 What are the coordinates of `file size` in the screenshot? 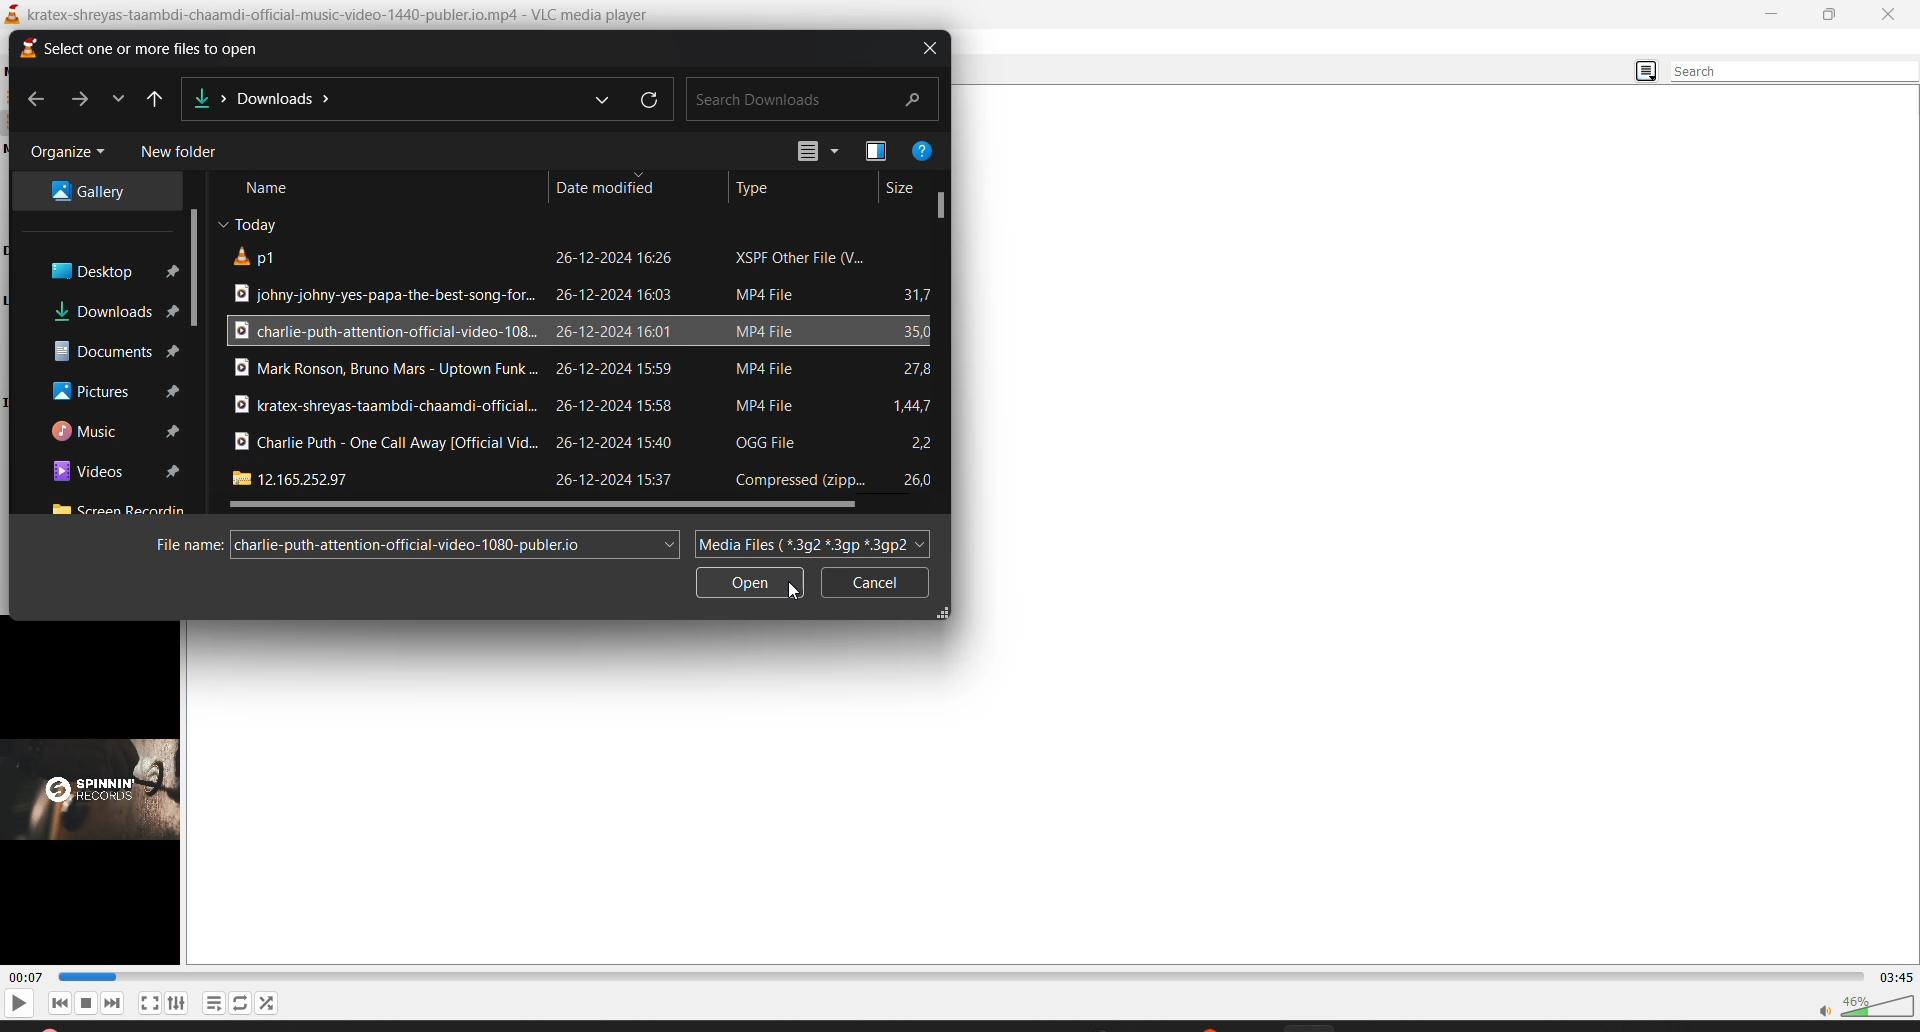 It's located at (919, 439).